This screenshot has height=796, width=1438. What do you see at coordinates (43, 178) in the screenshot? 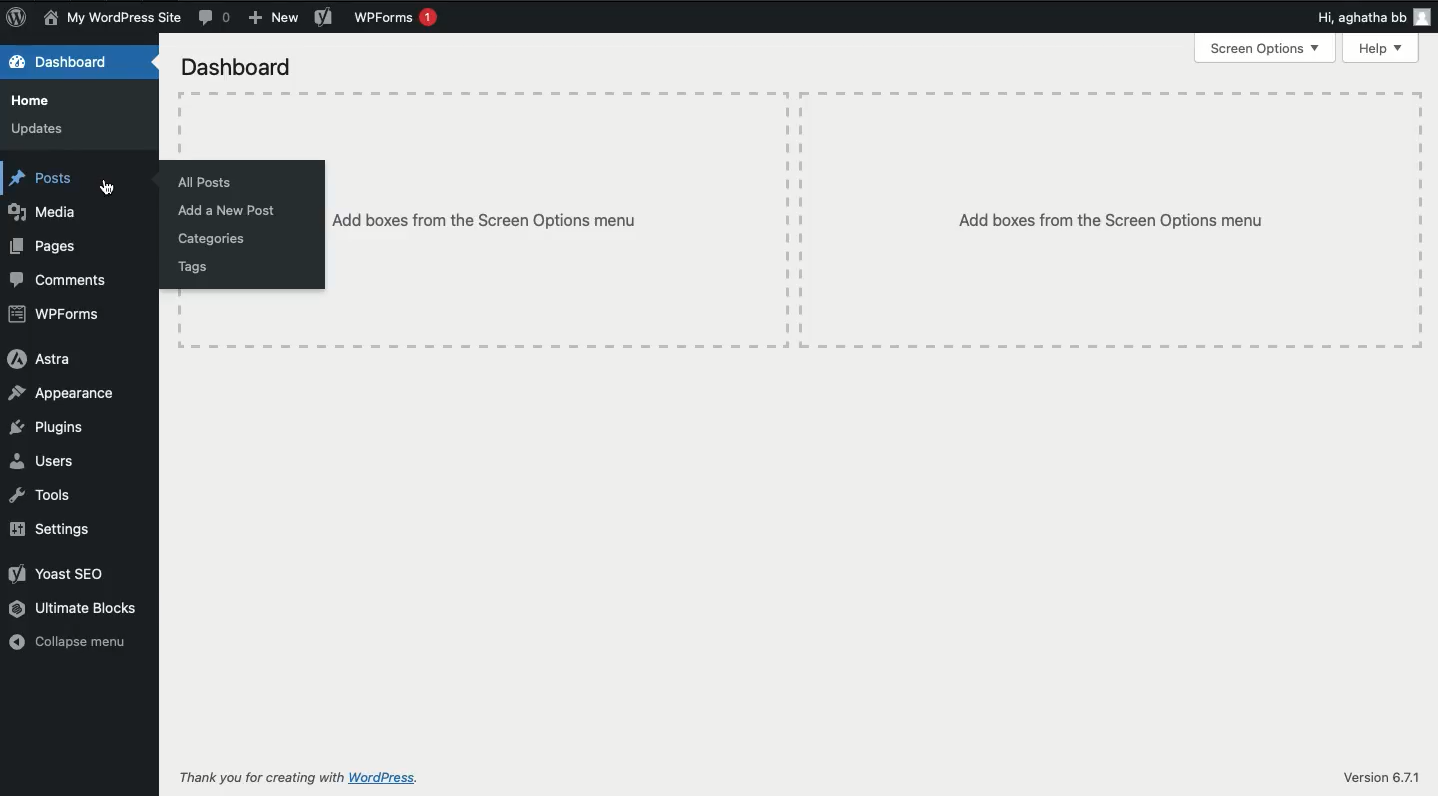
I see `Posts` at bounding box center [43, 178].